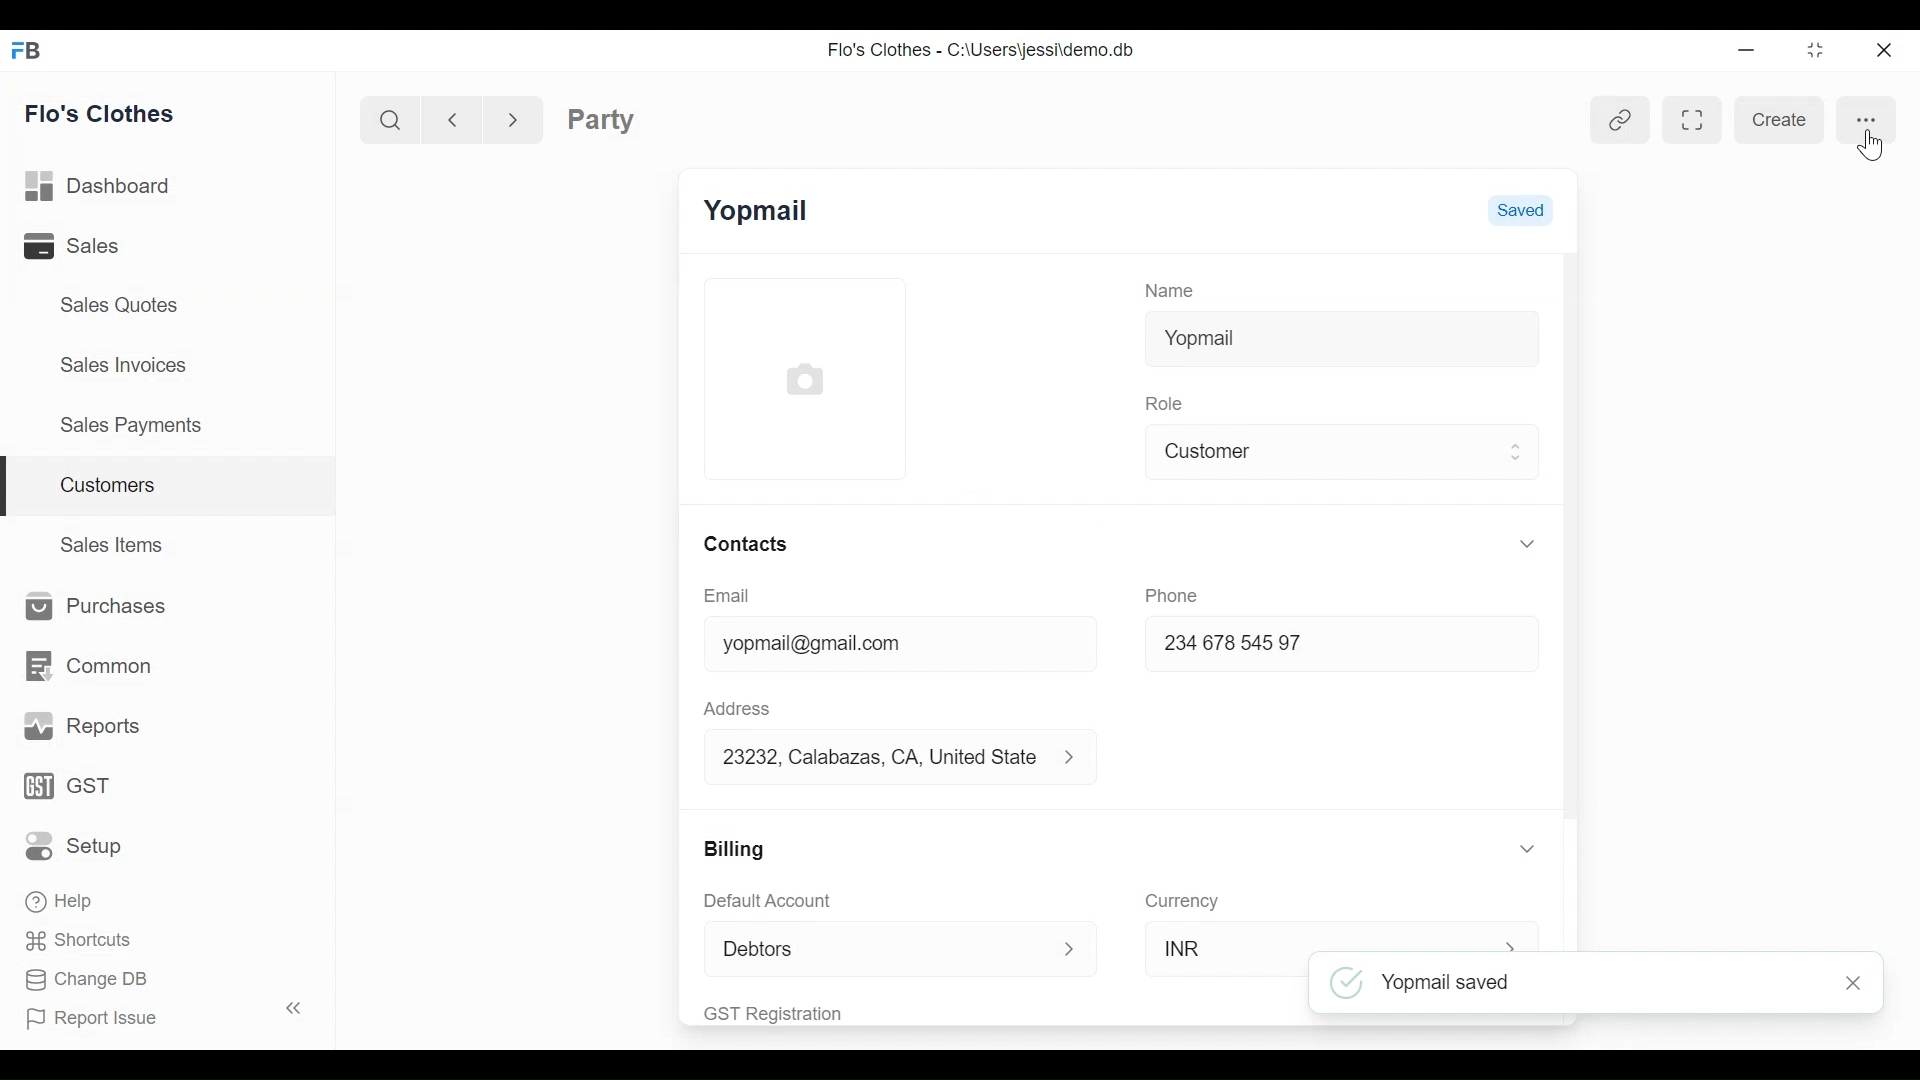 This screenshot has width=1920, height=1080. I want to click on Sales Payments, so click(129, 424).